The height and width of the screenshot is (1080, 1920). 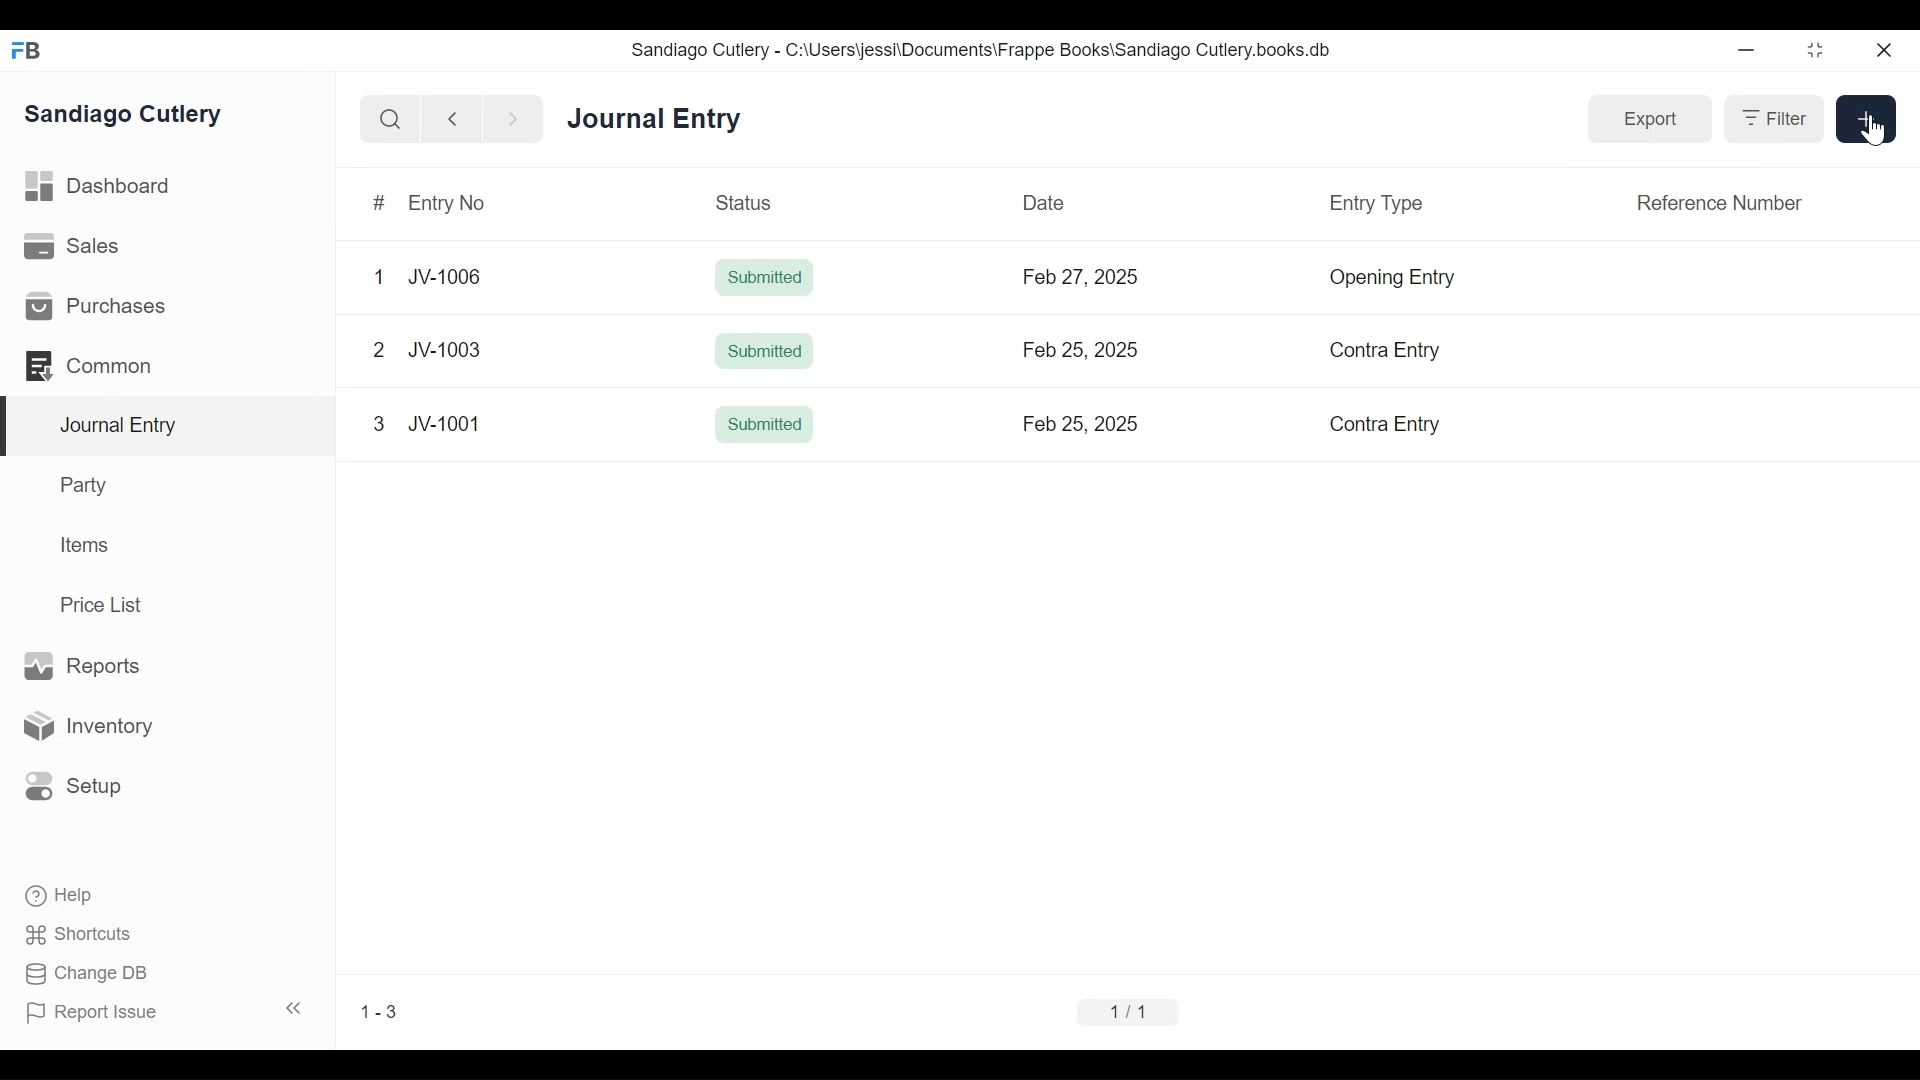 What do you see at coordinates (290, 1008) in the screenshot?
I see `collapse sidebar` at bounding box center [290, 1008].